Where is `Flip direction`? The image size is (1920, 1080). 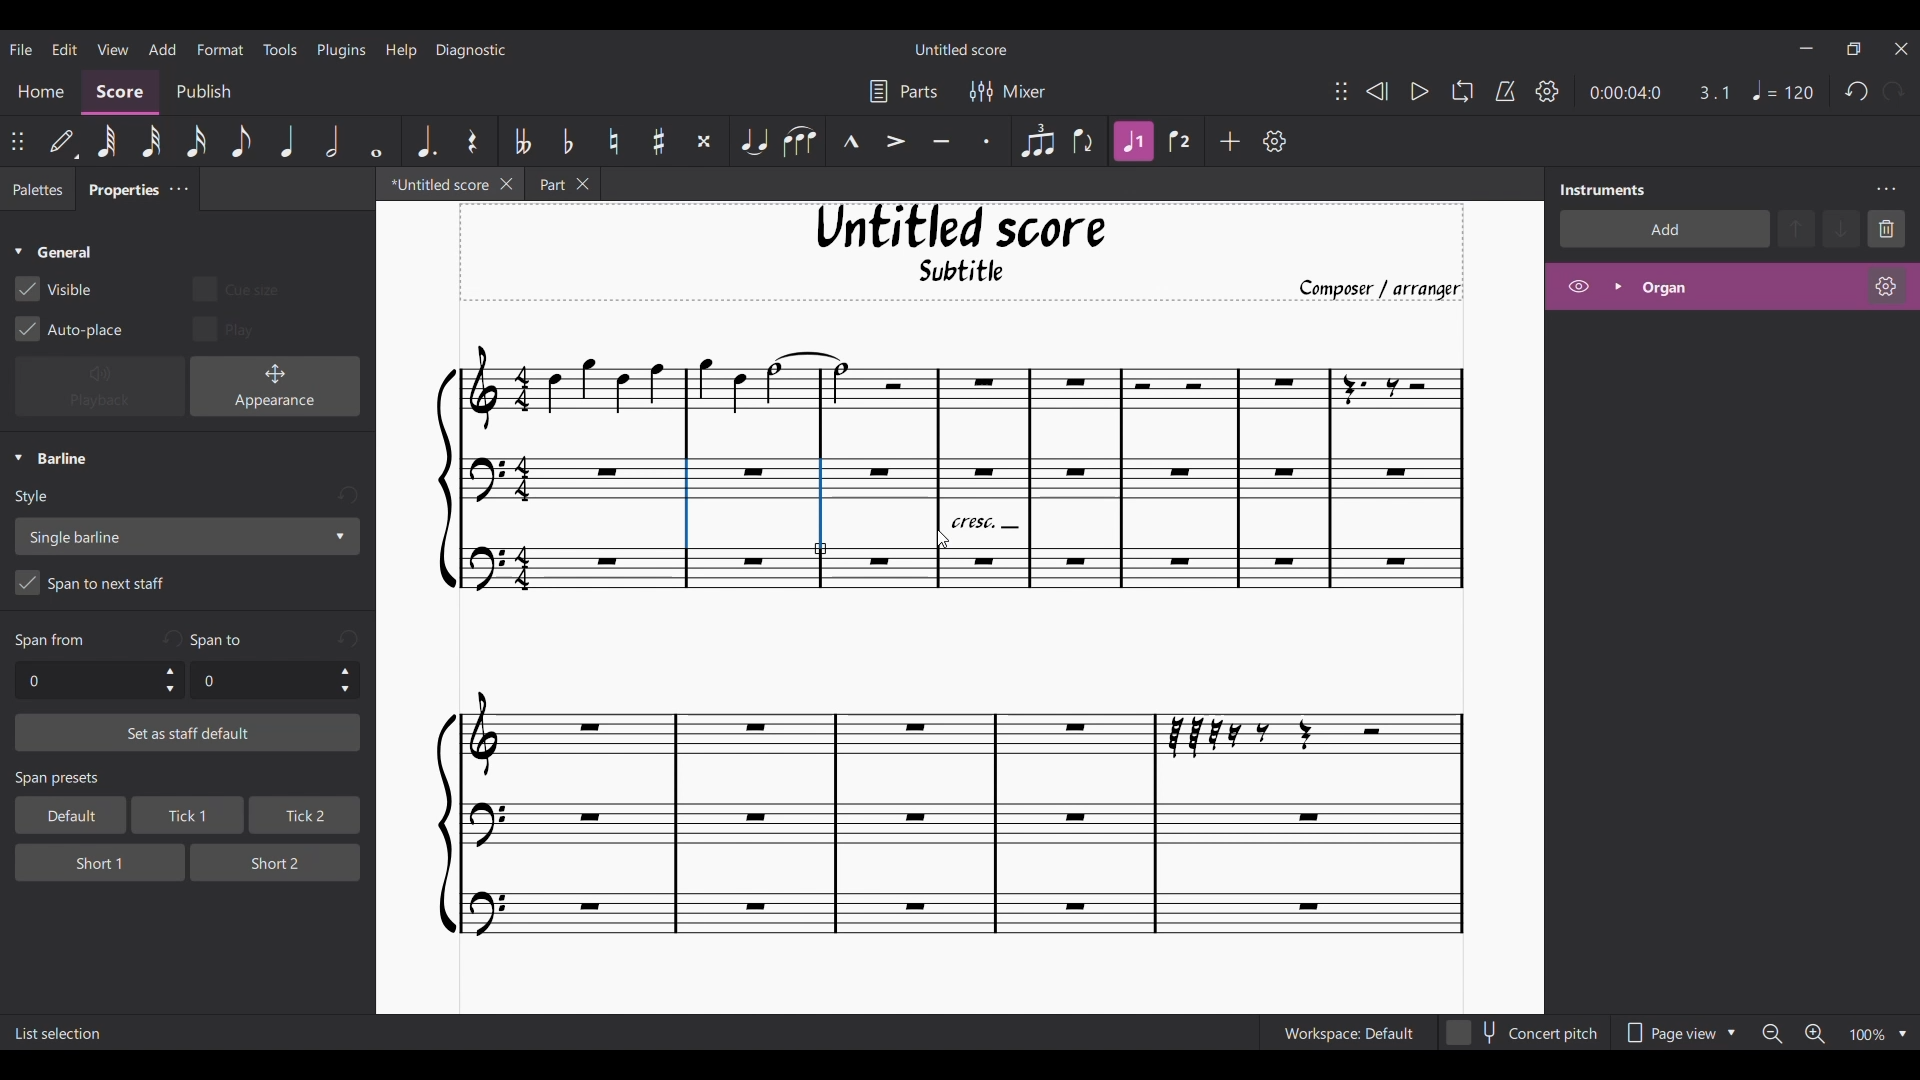
Flip direction is located at coordinates (1085, 141).